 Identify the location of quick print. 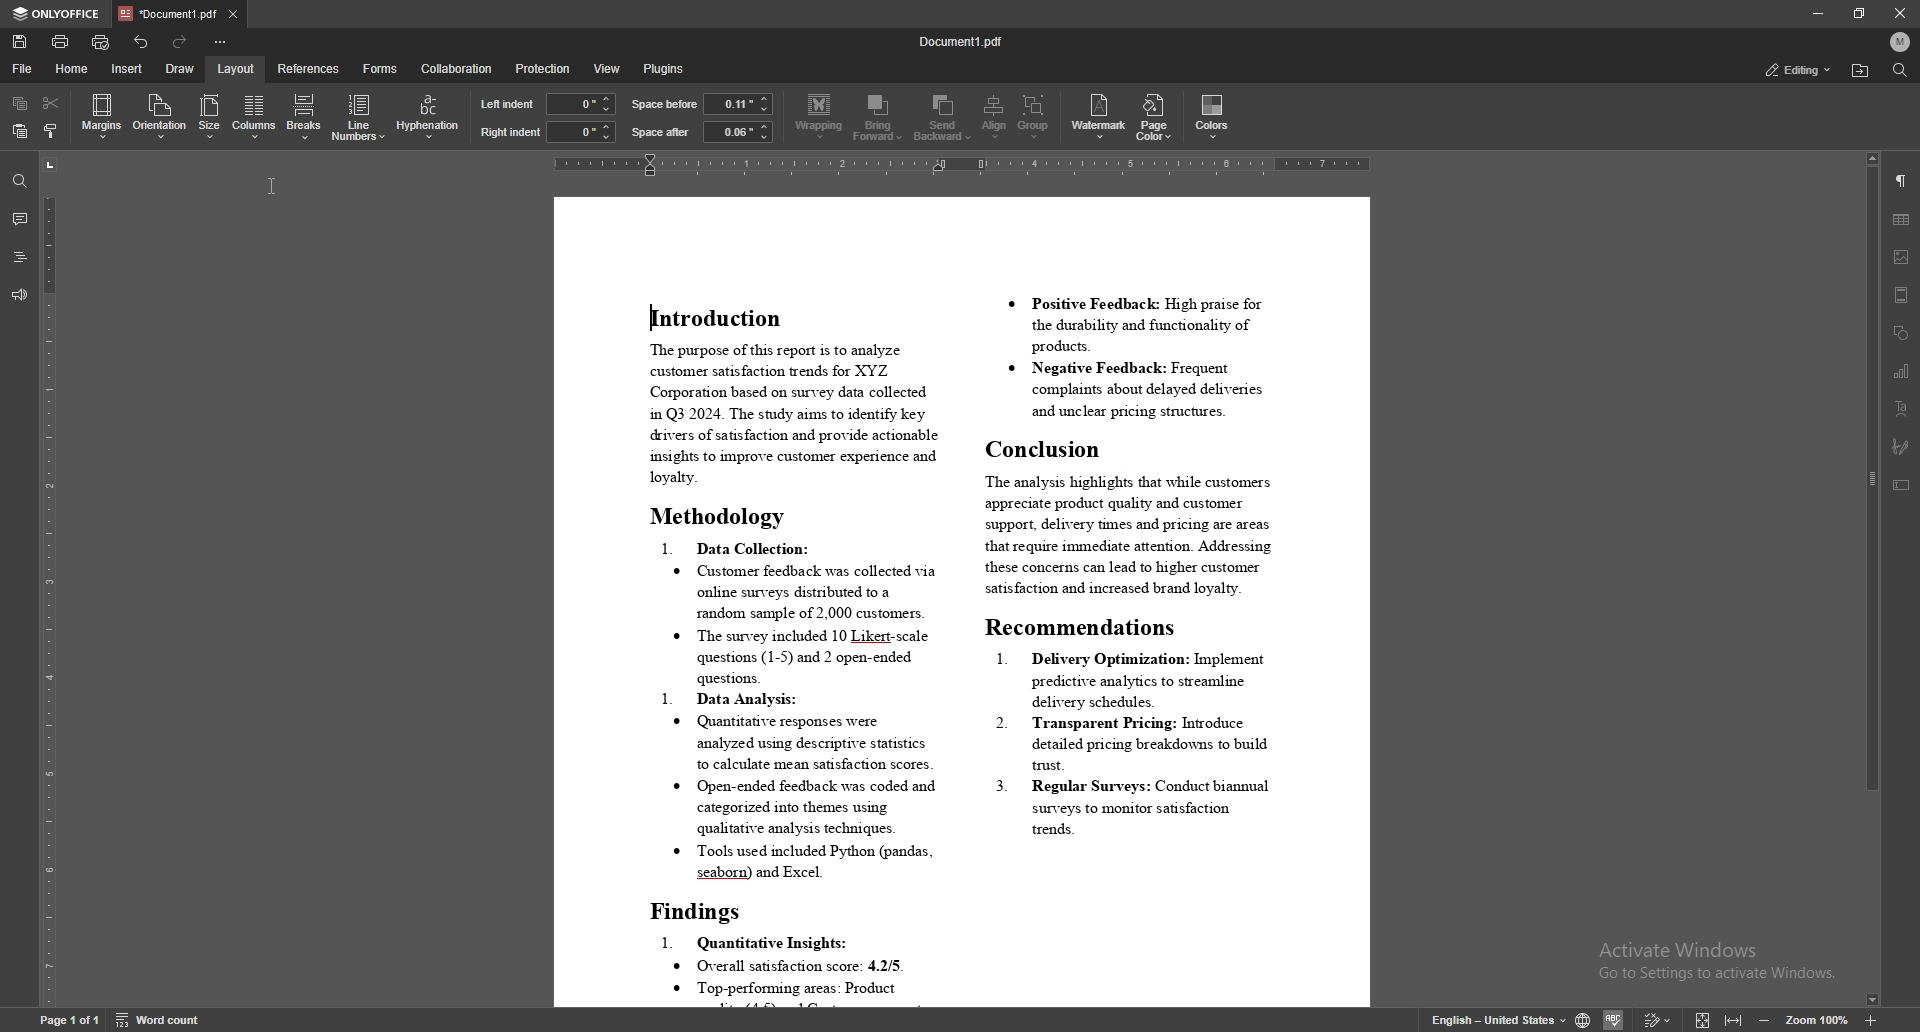
(100, 43).